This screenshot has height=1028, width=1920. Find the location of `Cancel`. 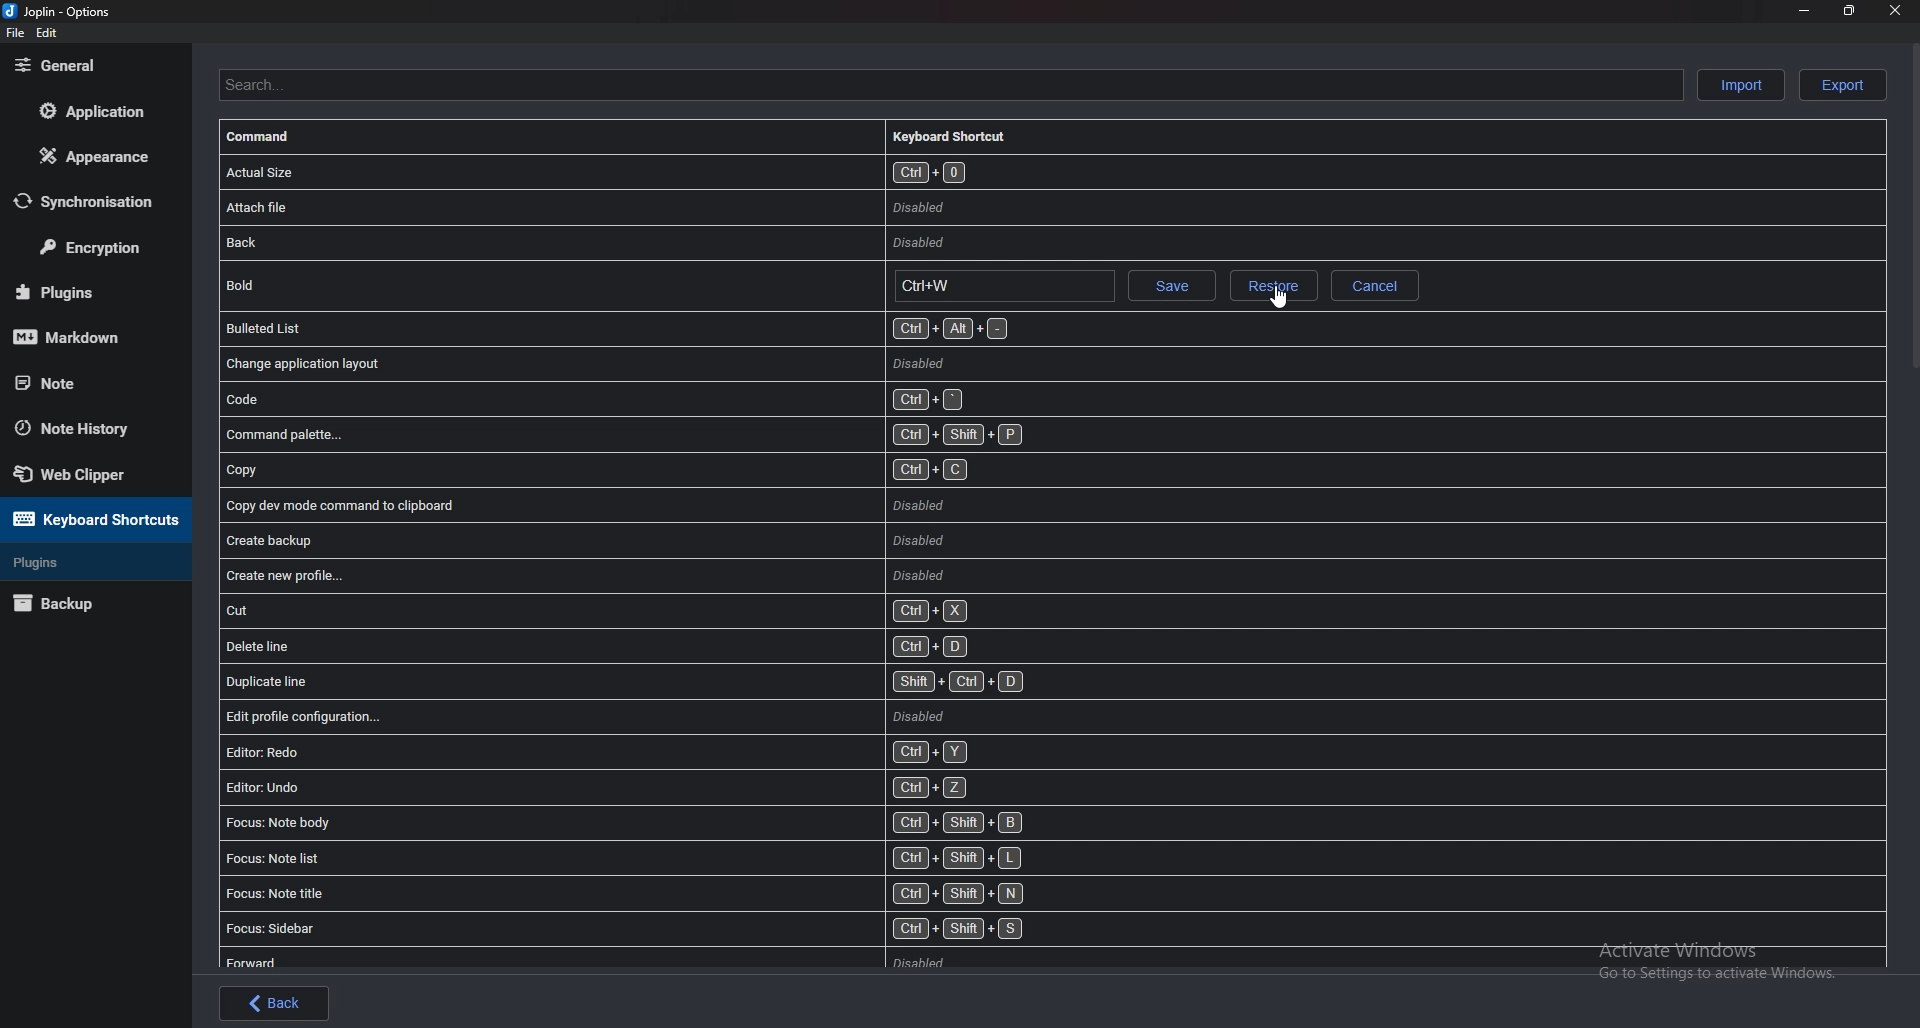

Cancel is located at coordinates (1376, 287).